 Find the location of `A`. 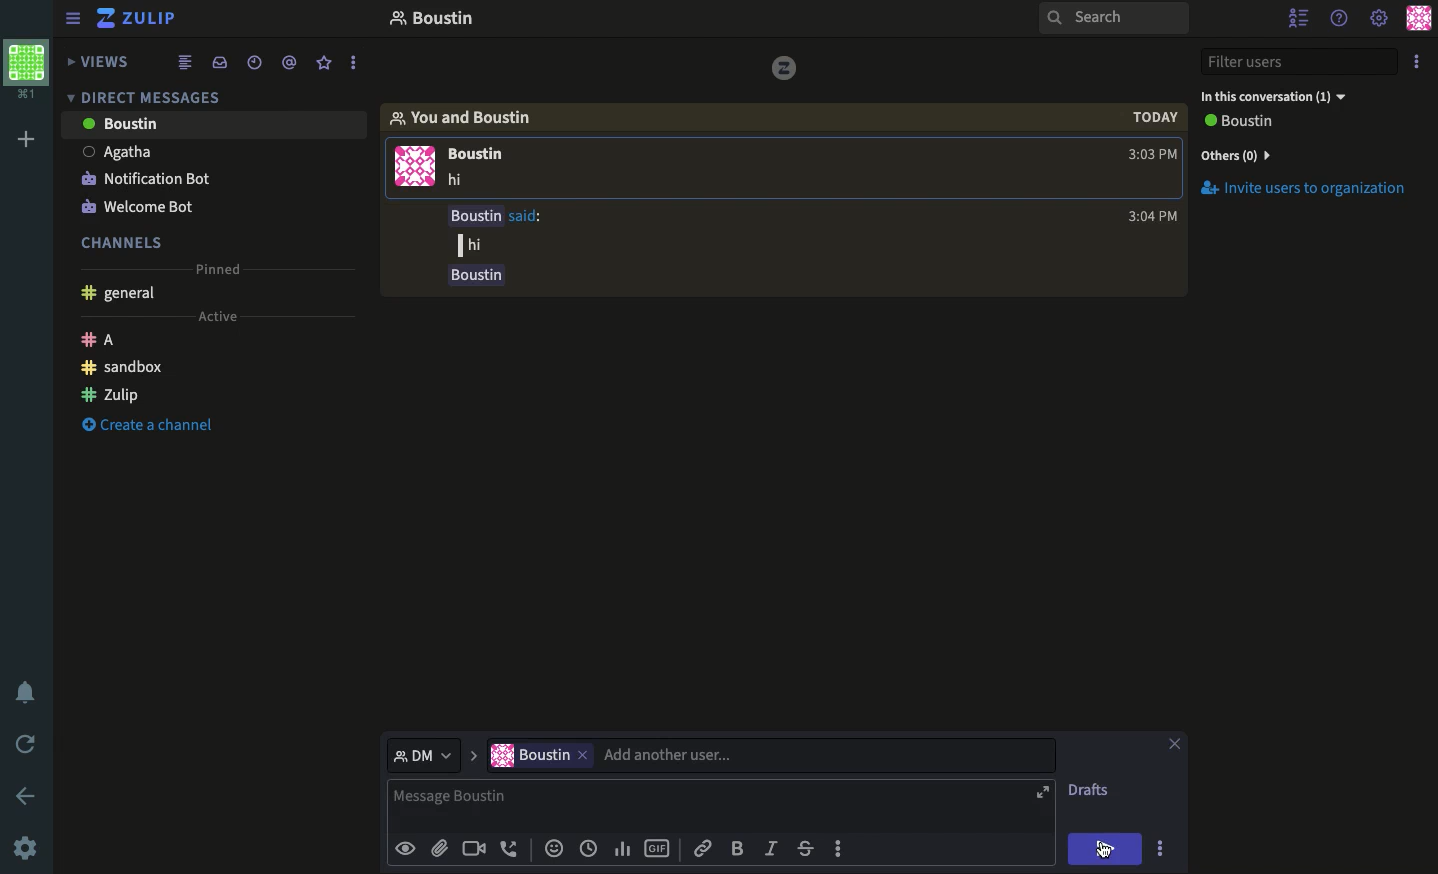

A is located at coordinates (104, 338).